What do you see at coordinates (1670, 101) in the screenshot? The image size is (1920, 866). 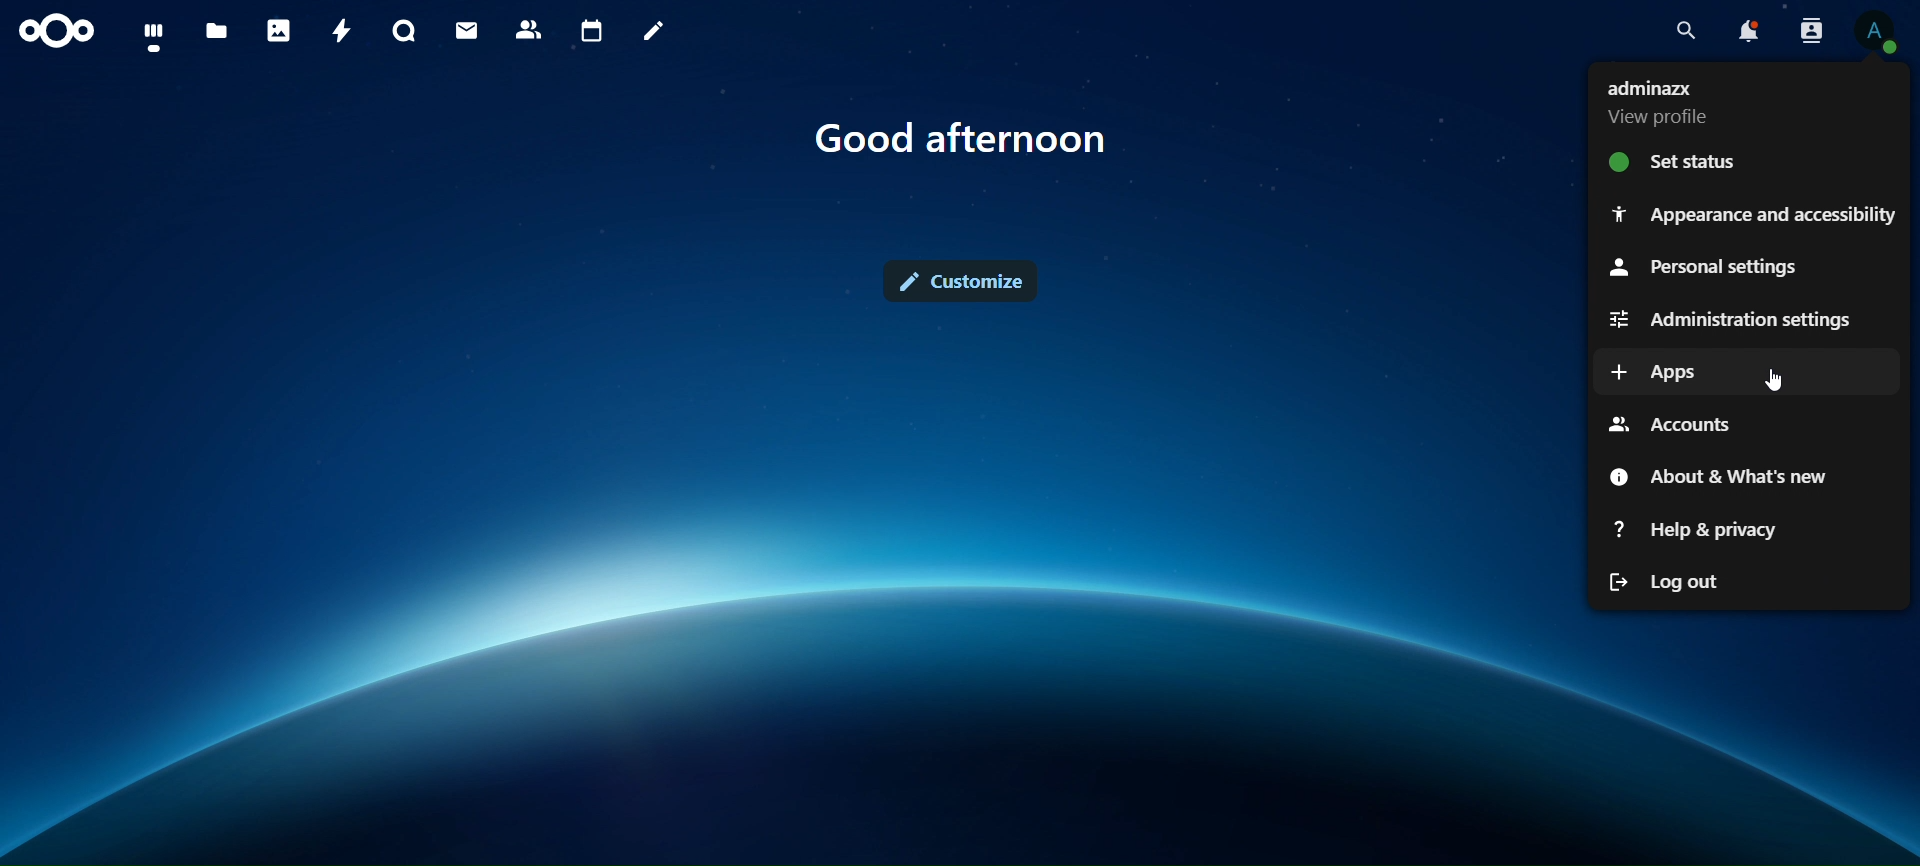 I see `view profile` at bounding box center [1670, 101].